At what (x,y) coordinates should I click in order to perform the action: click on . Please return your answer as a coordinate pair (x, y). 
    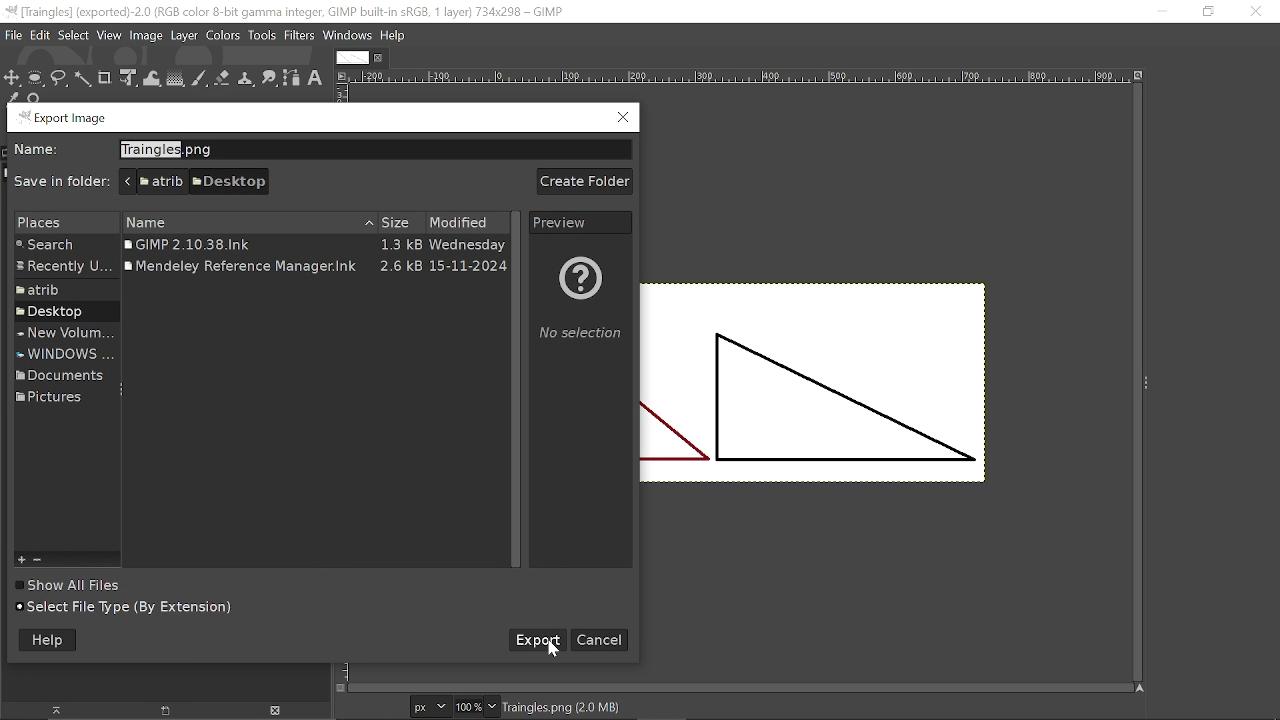
    Looking at the image, I should click on (315, 265).